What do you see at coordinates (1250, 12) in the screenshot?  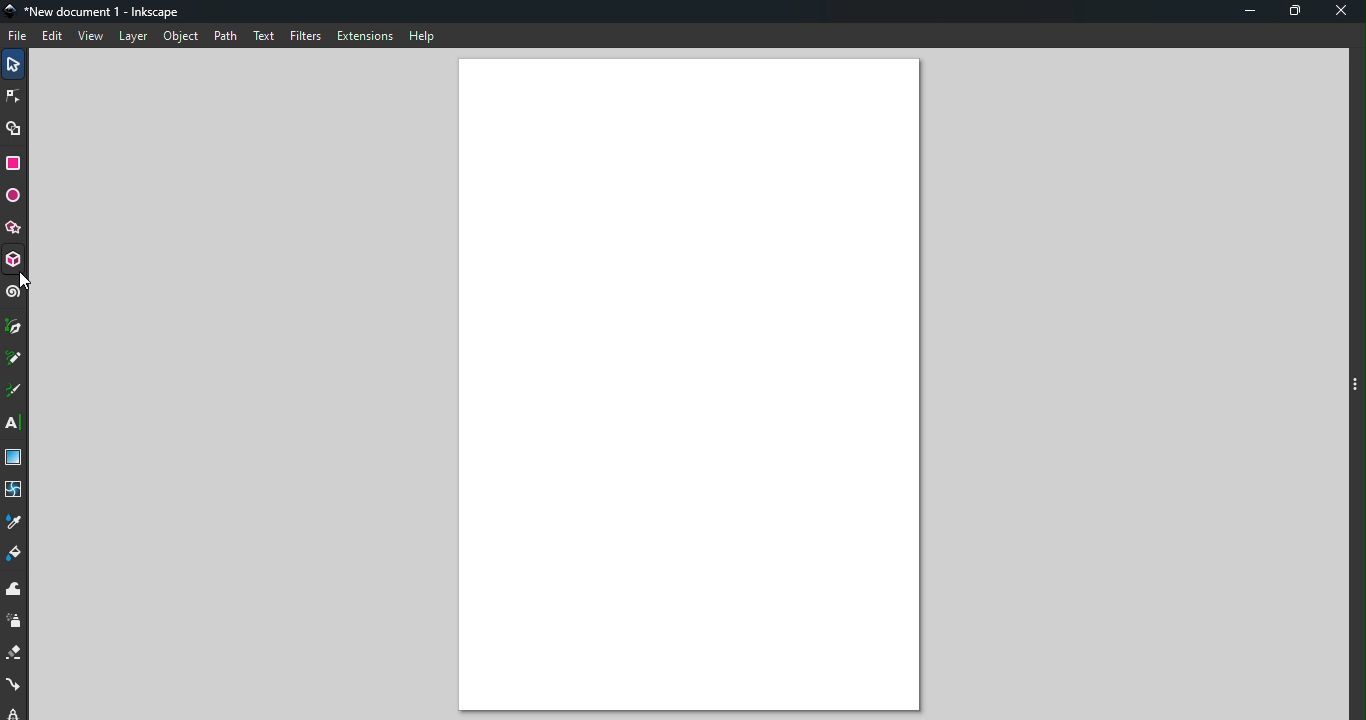 I see `Minimize` at bounding box center [1250, 12].